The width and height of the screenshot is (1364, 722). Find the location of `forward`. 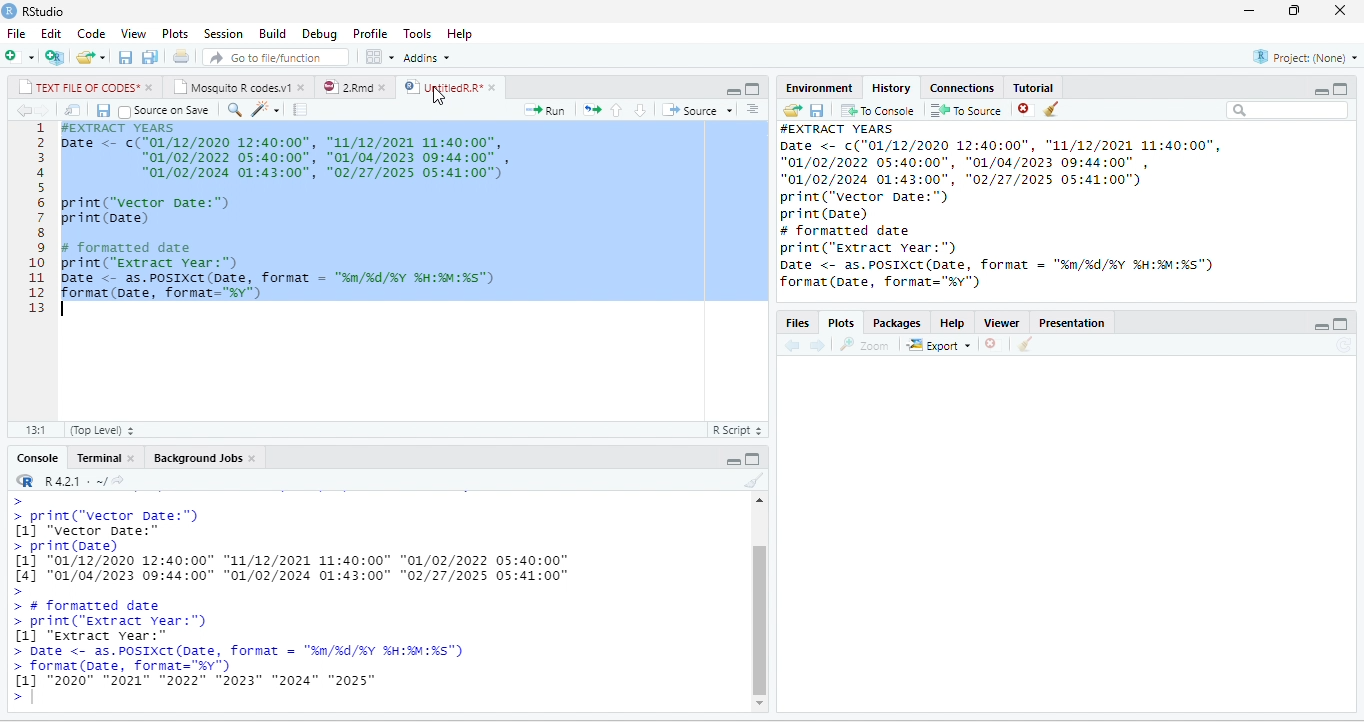

forward is located at coordinates (43, 110).